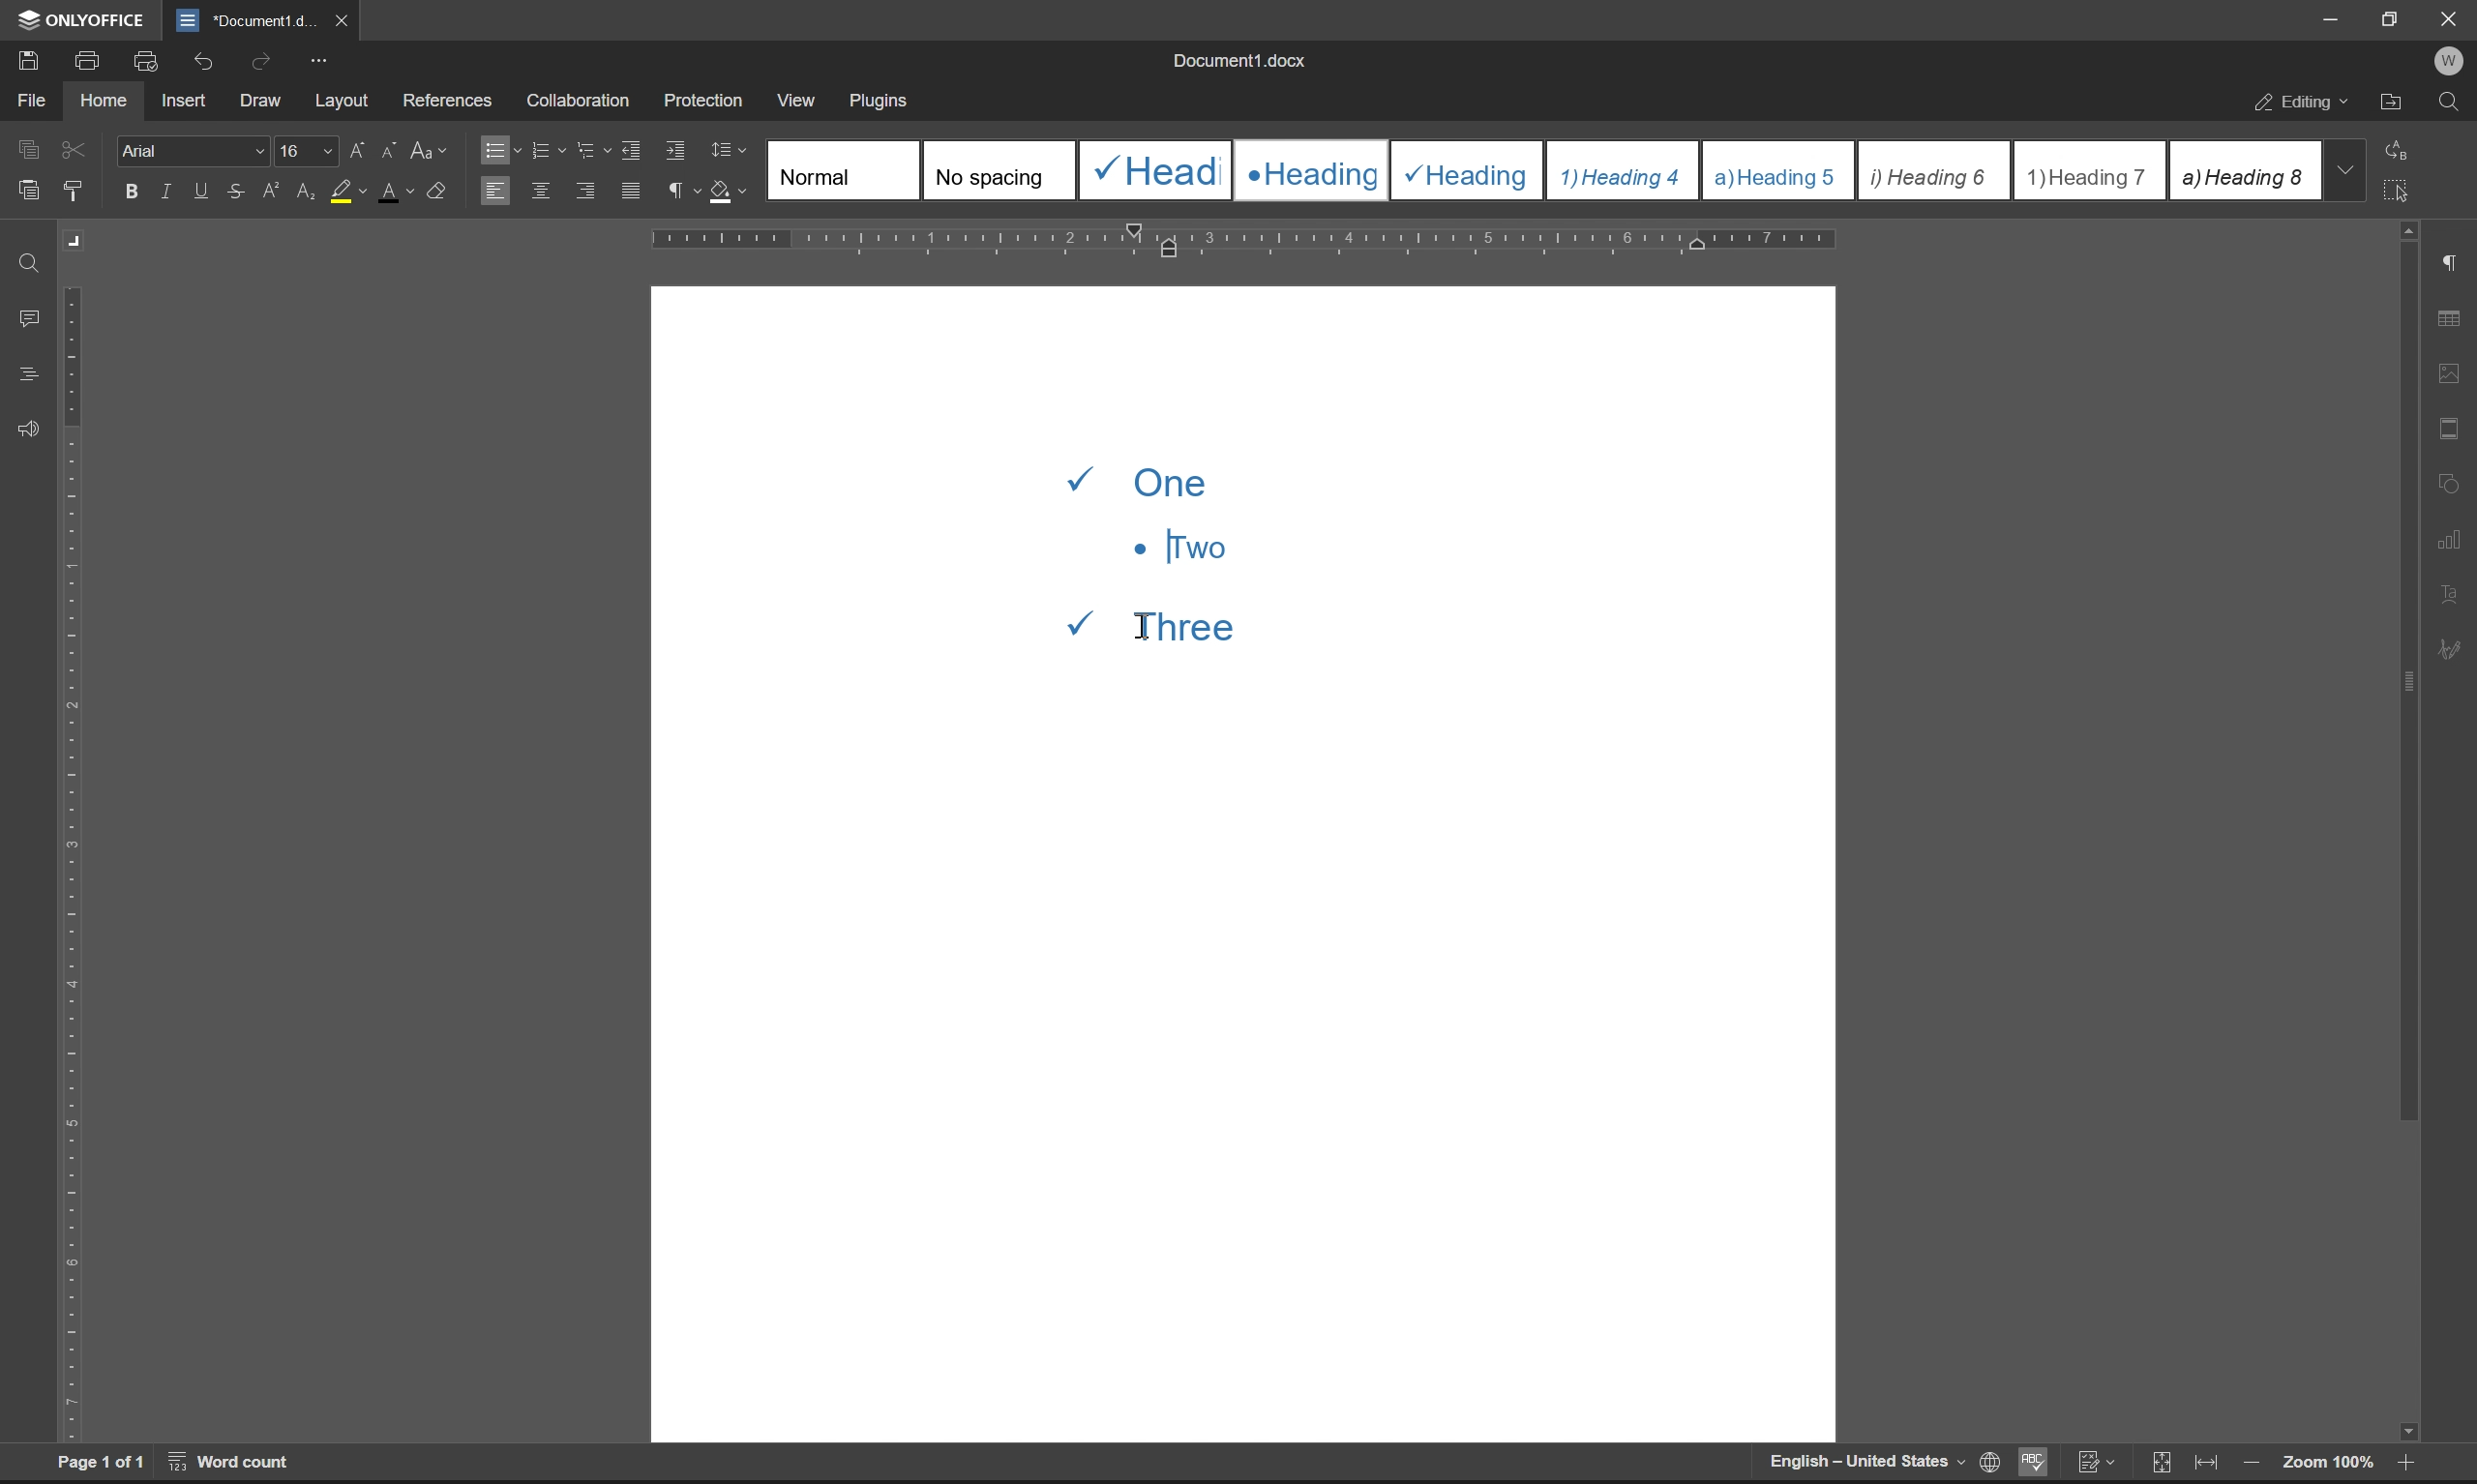 Image resolution: width=2477 pixels, height=1484 pixels. I want to click on numbering, so click(547, 151).